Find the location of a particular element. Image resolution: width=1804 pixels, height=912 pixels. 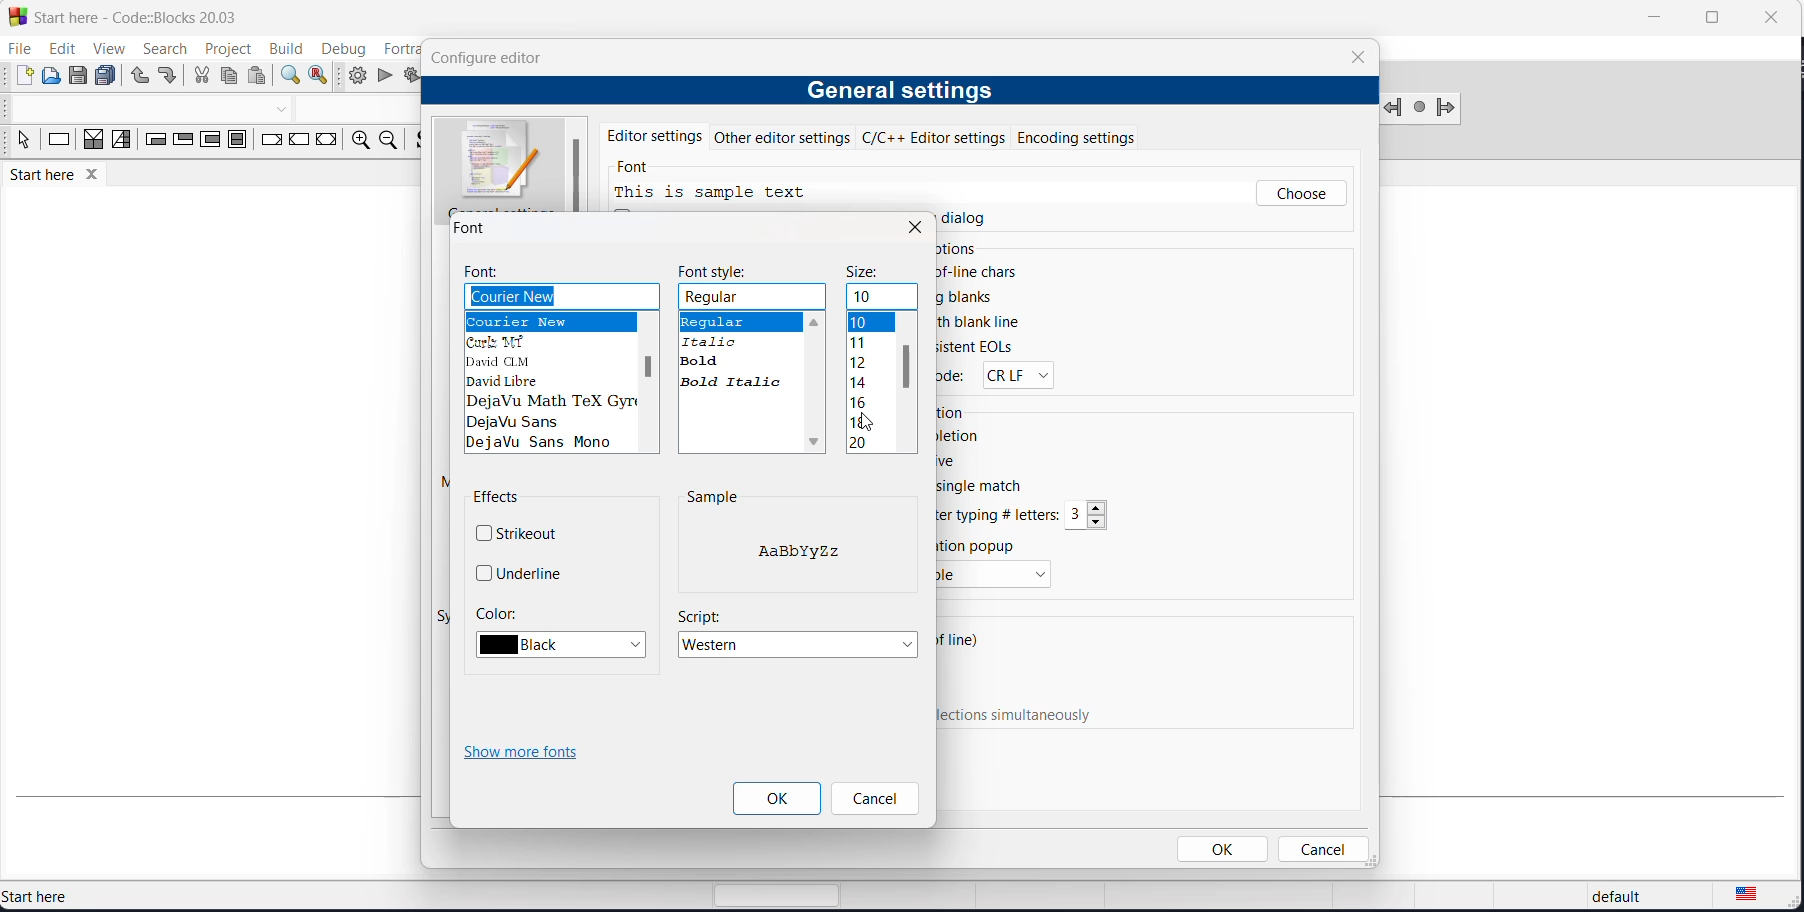

Line is located at coordinates (964, 643).